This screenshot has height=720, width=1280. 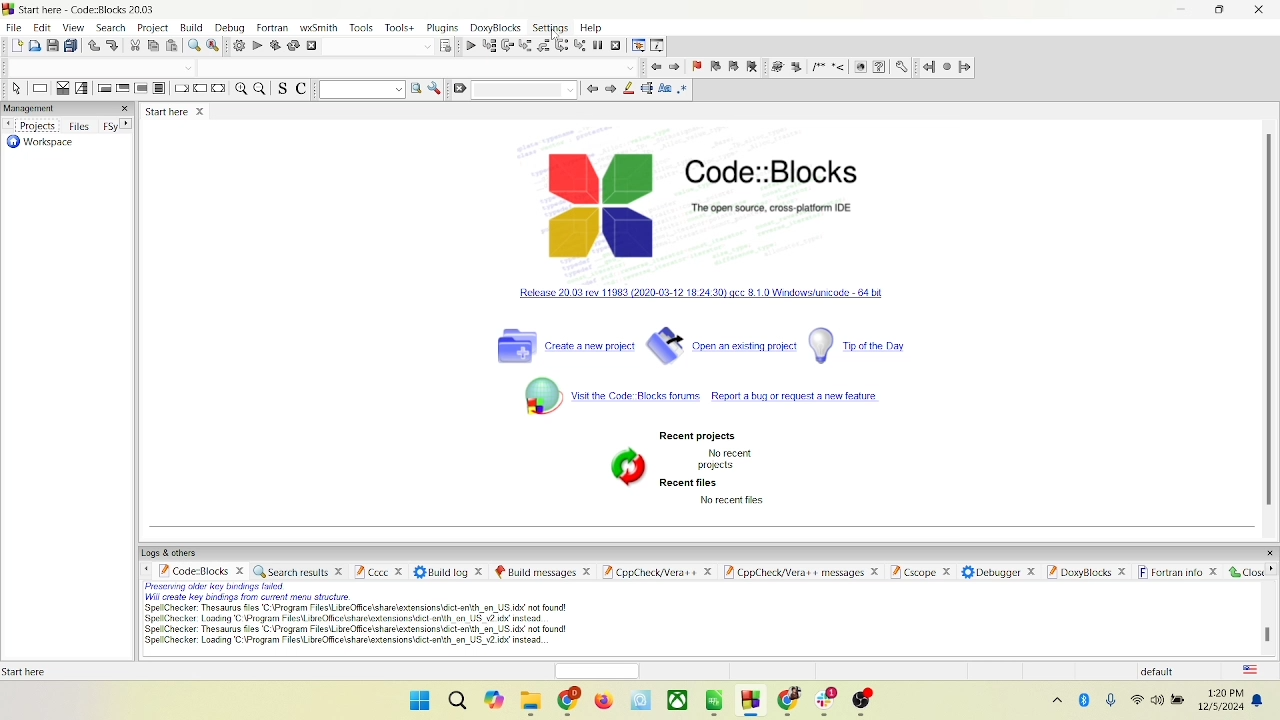 What do you see at coordinates (52, 45) in the screenshot?
I see `save` at bounding box center [52, 45].